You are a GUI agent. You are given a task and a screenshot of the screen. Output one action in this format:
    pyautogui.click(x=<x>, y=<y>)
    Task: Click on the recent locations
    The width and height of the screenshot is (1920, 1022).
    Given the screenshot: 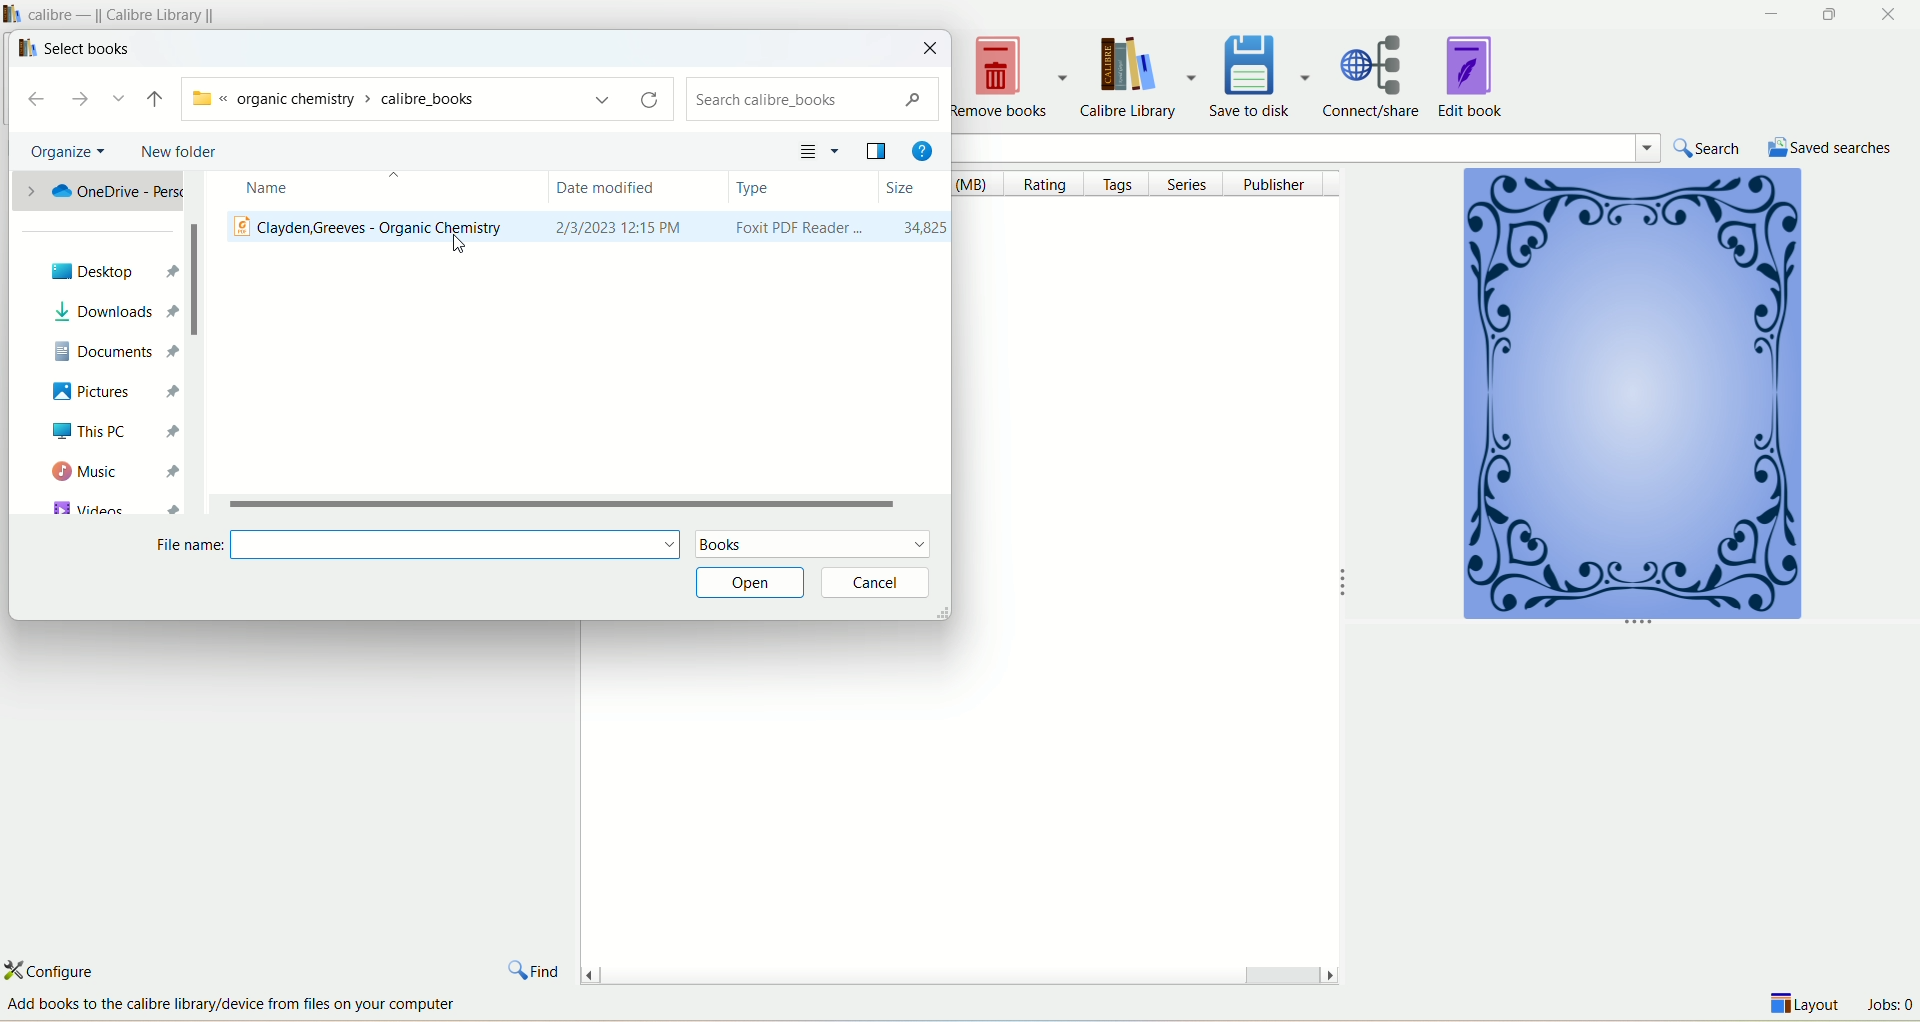 What is the action you would take?
    pyautogui.click(x=121, y=99)
    